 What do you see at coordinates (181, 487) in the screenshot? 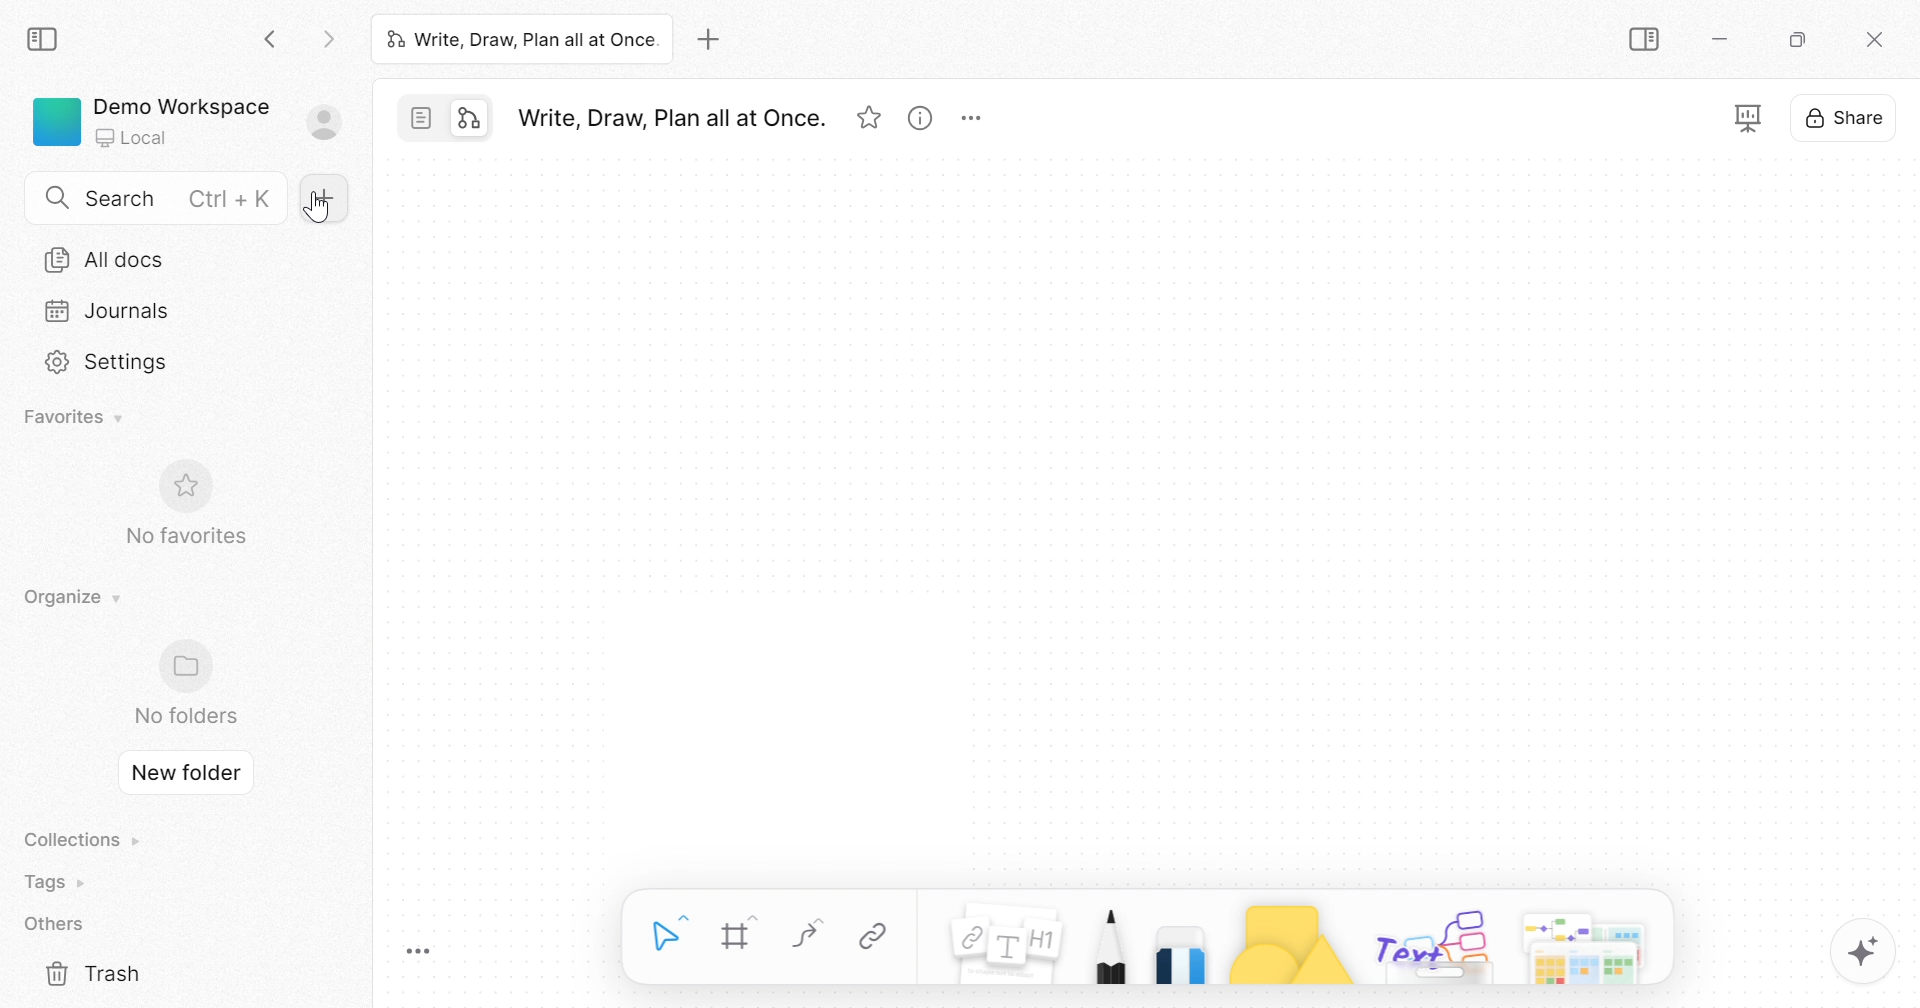
I see `Favorites icon` at bounding box center [181, 487].